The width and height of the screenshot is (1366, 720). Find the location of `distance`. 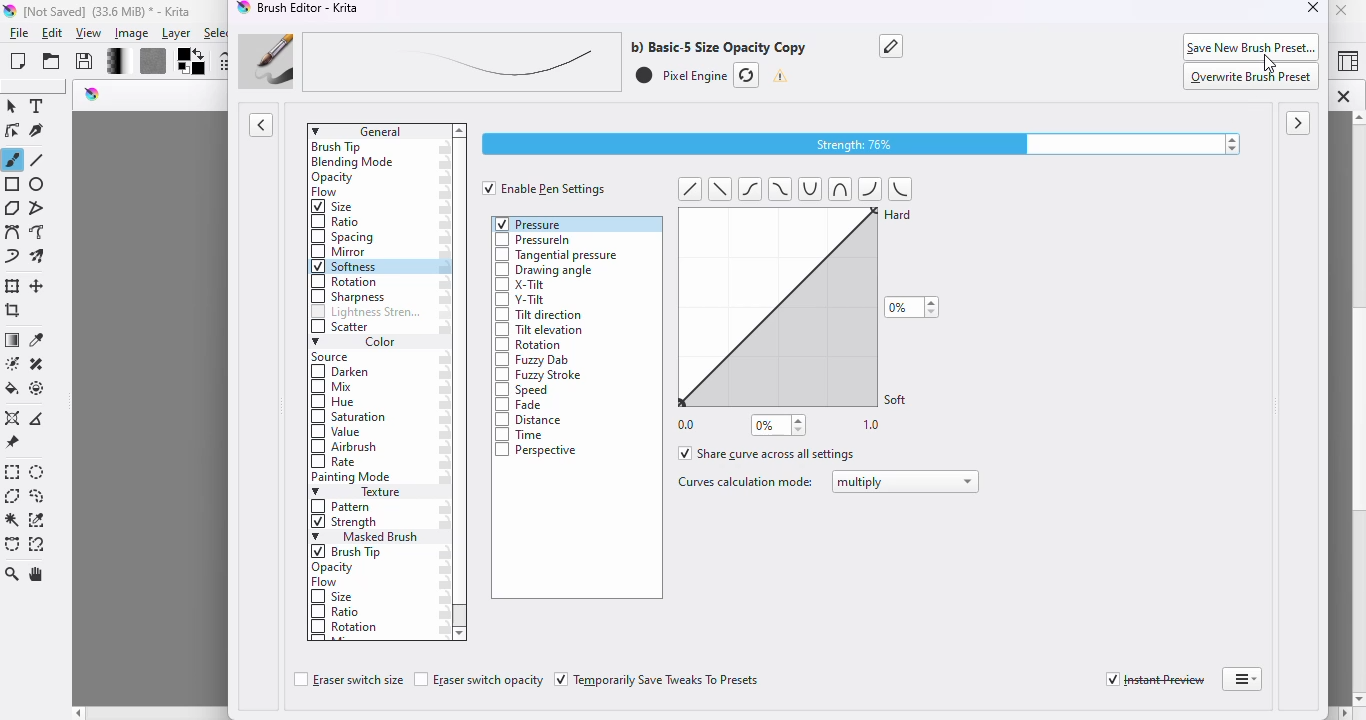

distance is located at coordinates (532, 421).